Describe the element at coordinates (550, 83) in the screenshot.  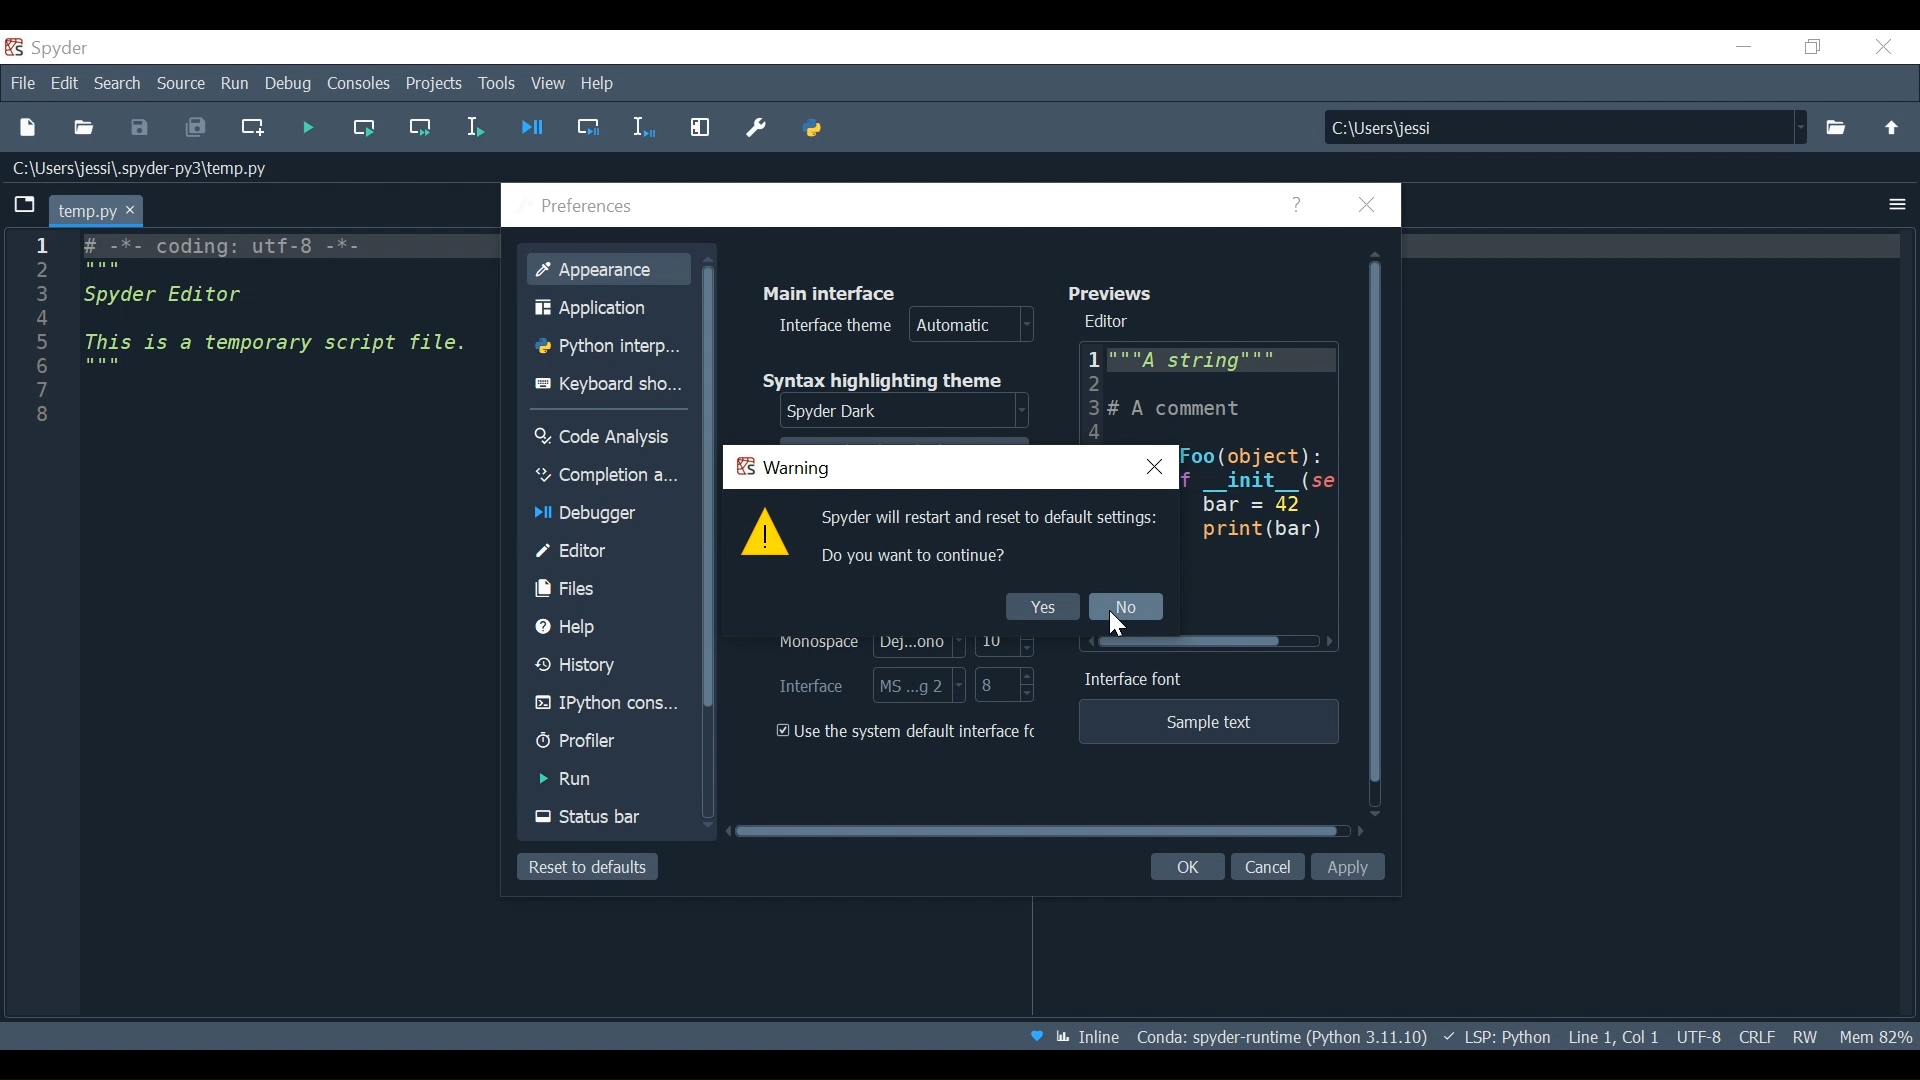
I see `View` at that location.